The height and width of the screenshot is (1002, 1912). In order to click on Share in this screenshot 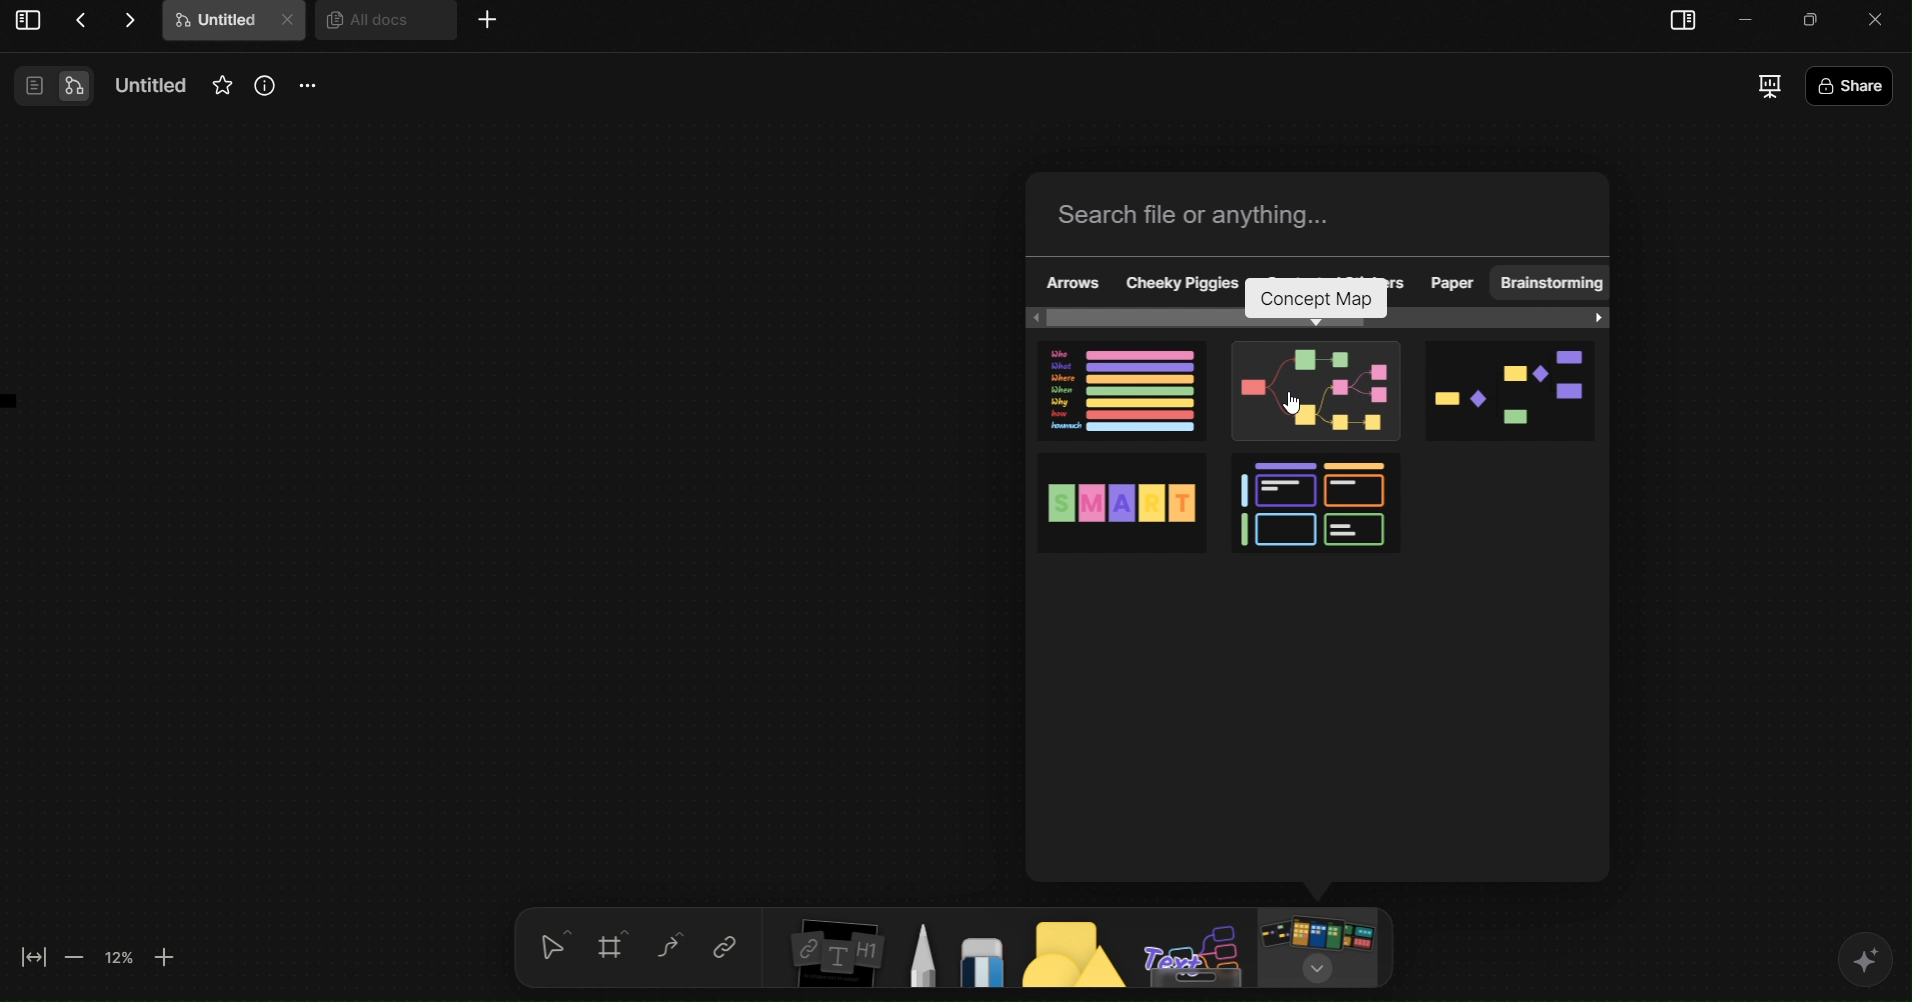, I will do `click(1894, 90)`.